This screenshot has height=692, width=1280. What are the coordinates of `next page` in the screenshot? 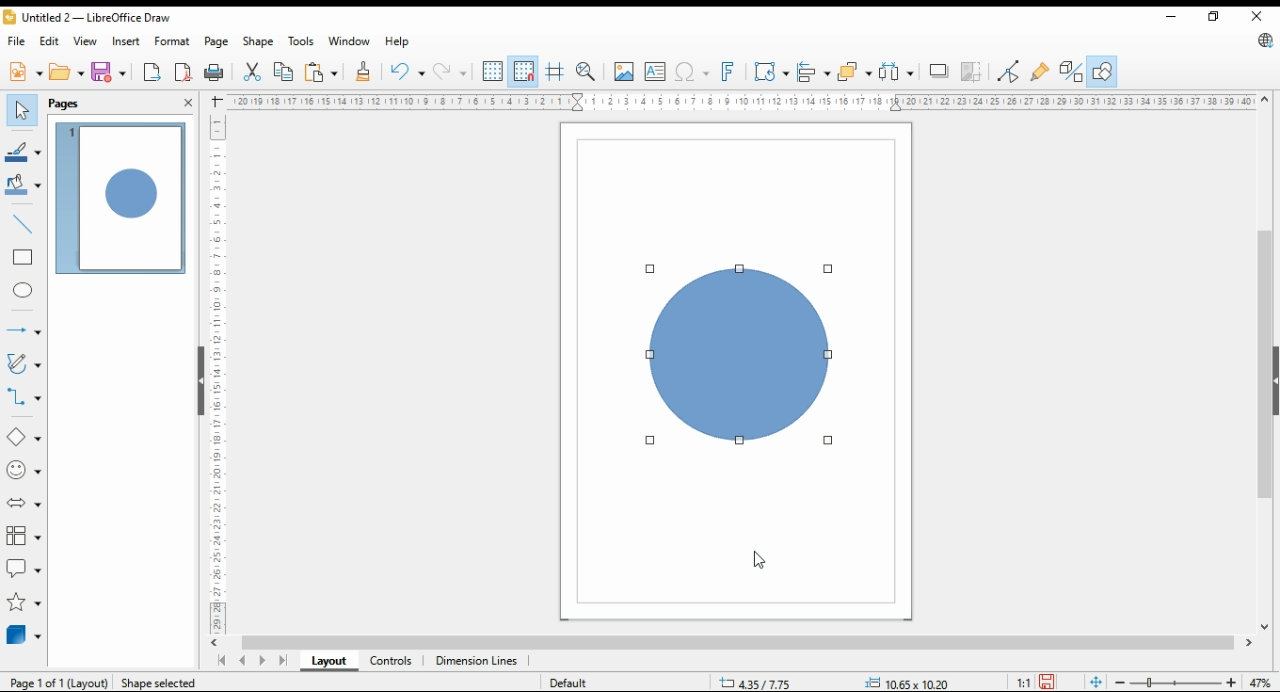 It's located at (261, 660).